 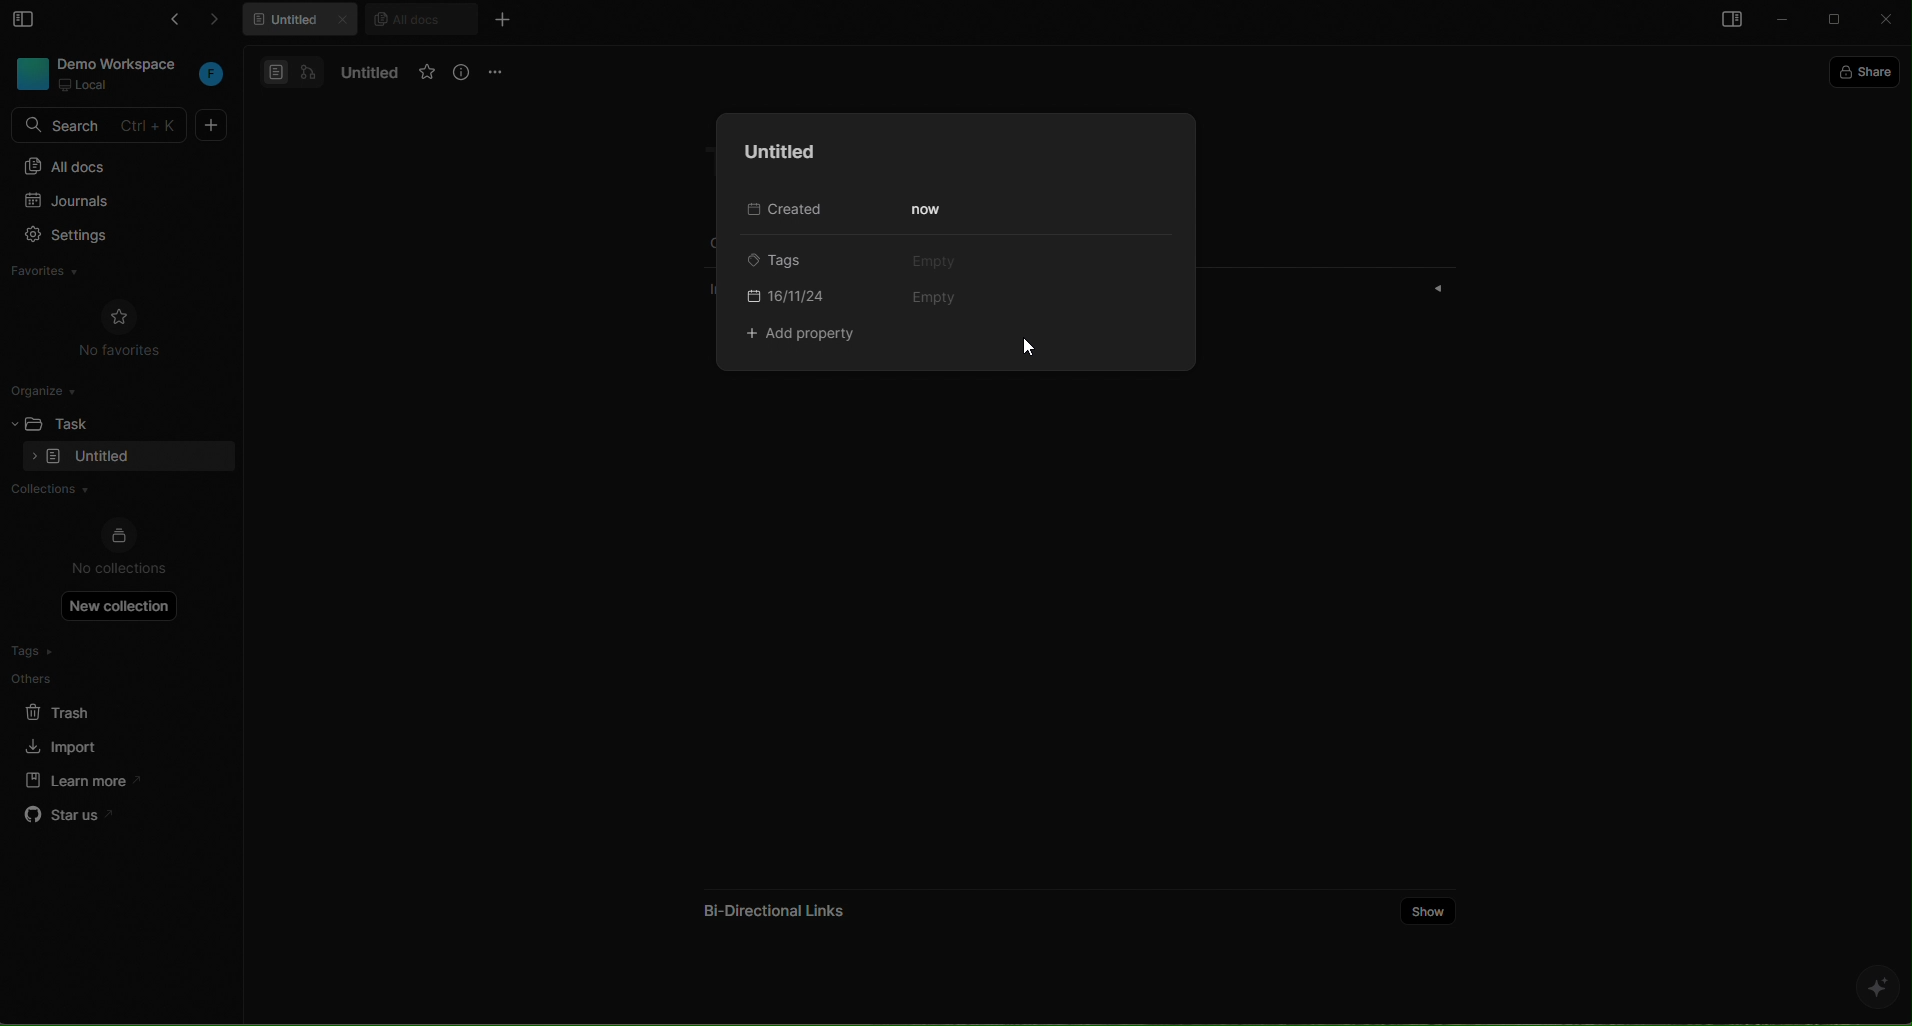 I want to click on task, so click(x=81, y=421).